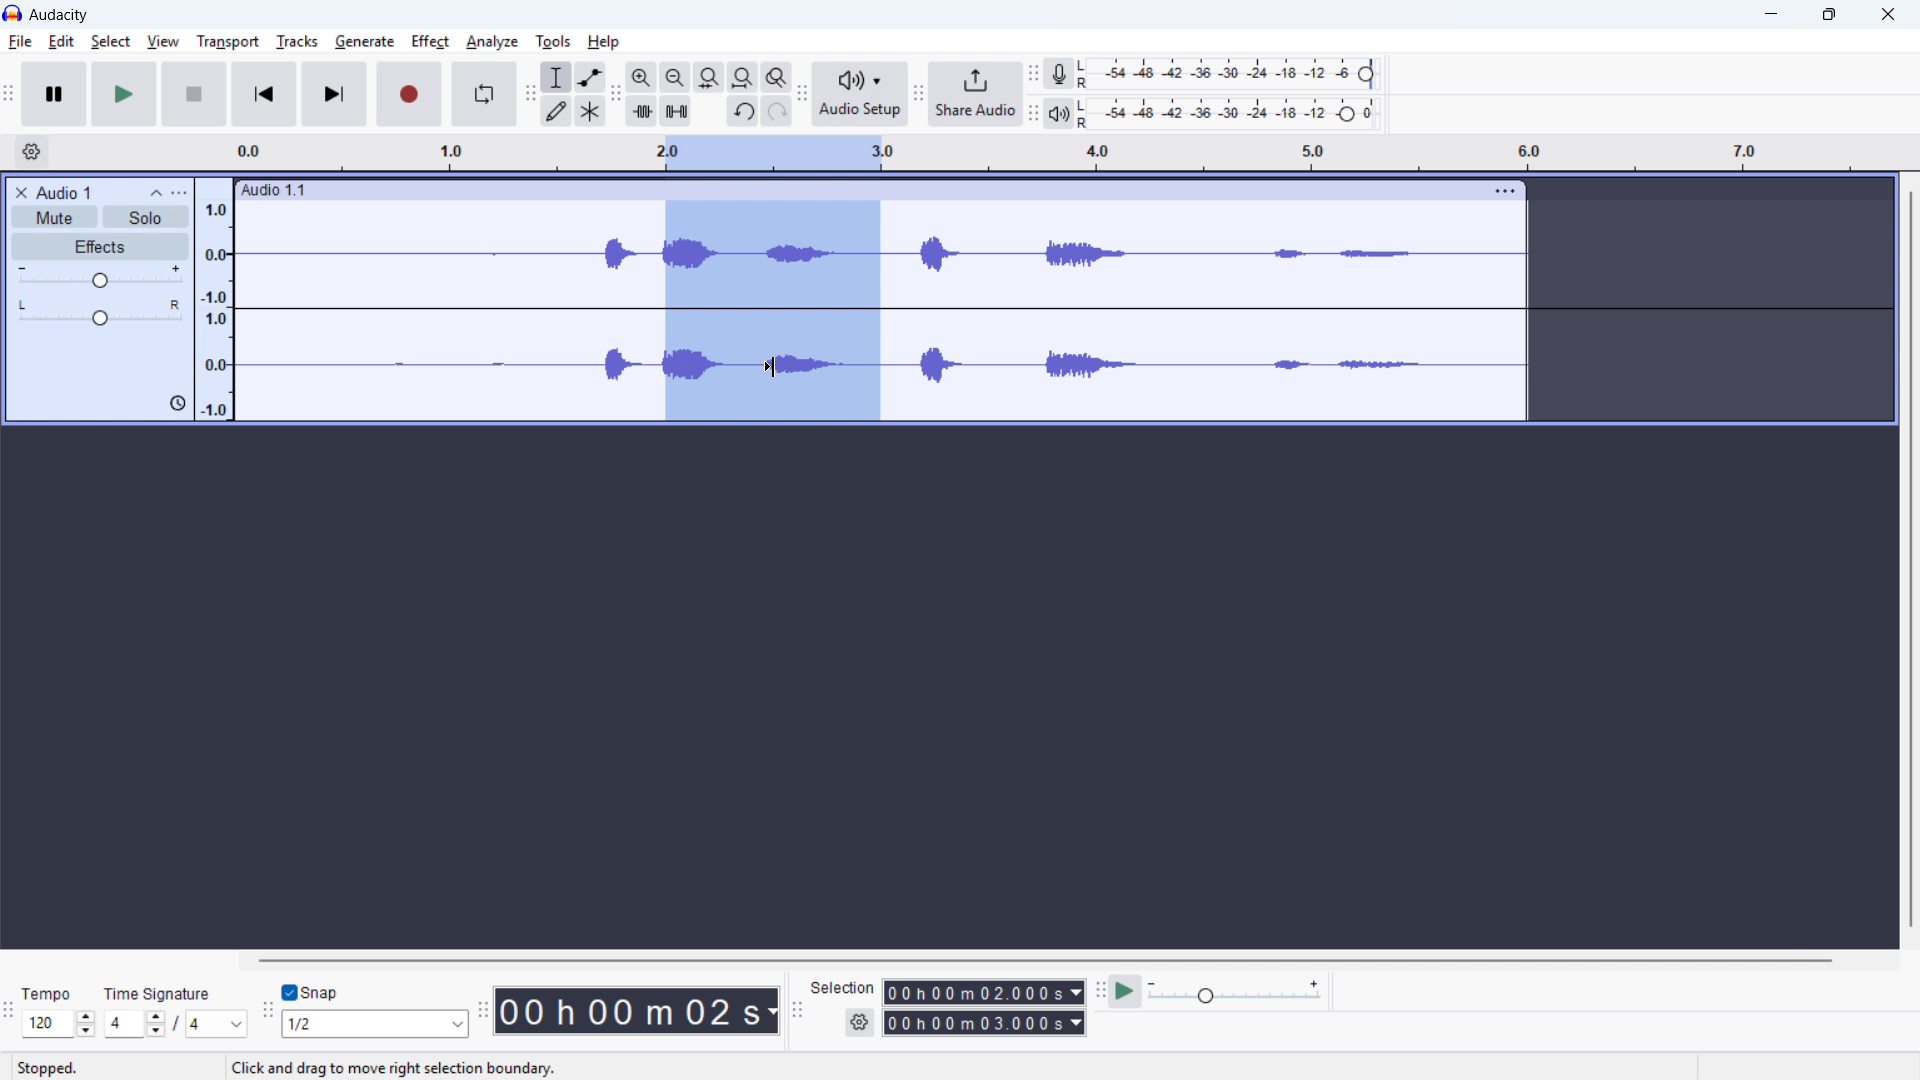 The height and width of the screenshot is (1080, 1920). Describe the element at coordinates (640, 77) in the screenshot. I see `ZoZoom in` at that location.